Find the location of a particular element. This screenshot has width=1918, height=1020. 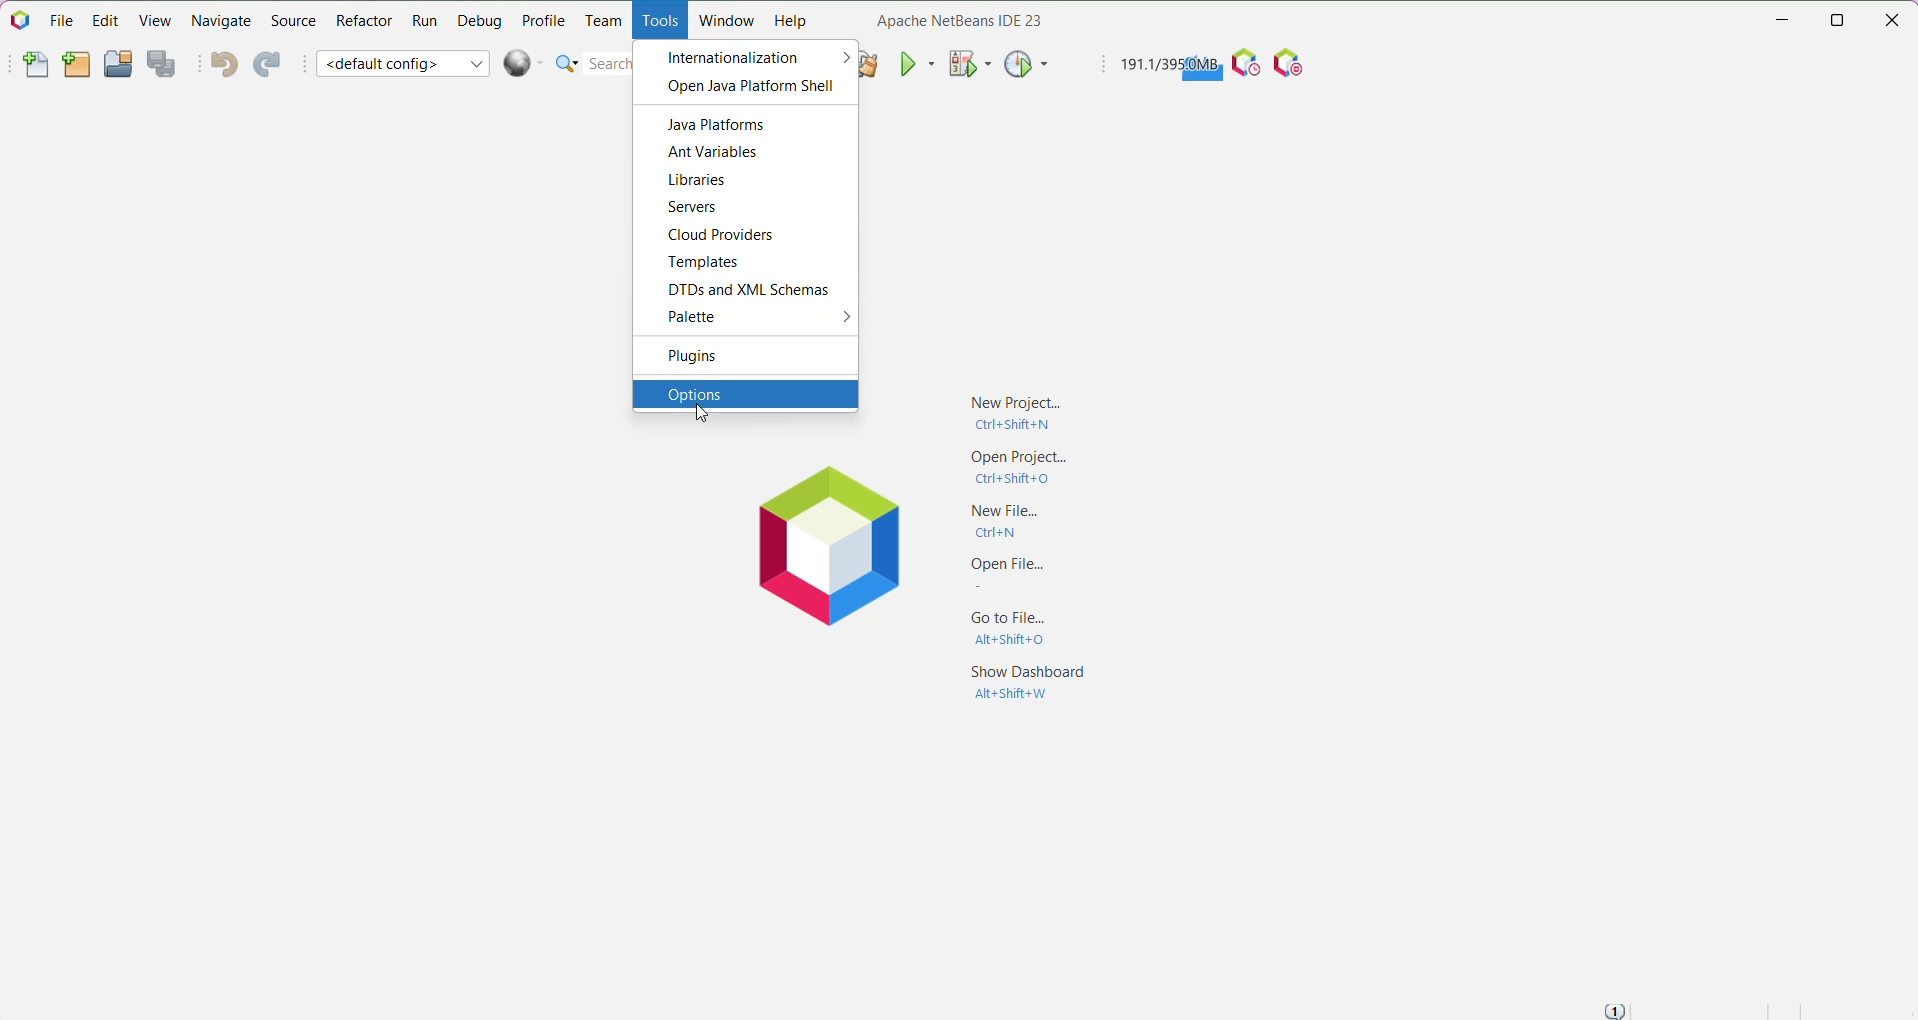

DTDs and XML Schemas is located at coordinates (748, 290).